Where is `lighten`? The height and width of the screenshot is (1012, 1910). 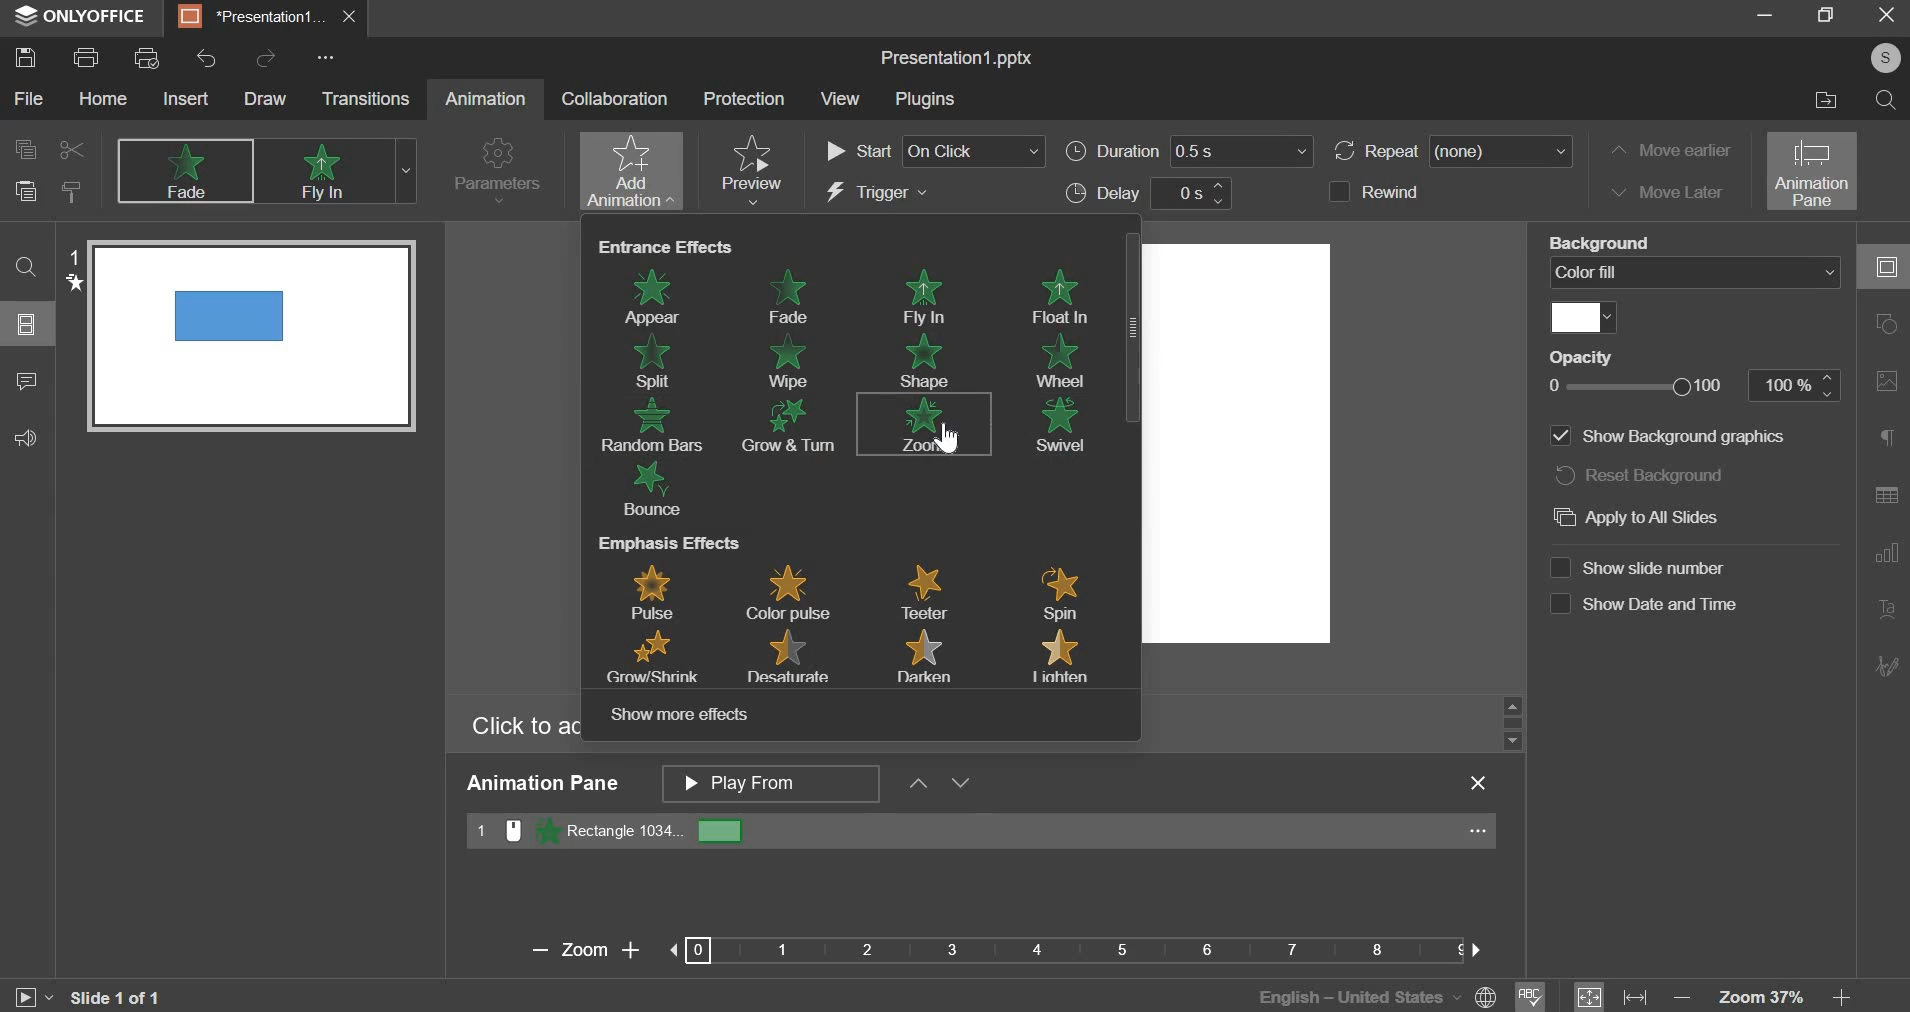
lighten is located at coordinates (1055, 656).